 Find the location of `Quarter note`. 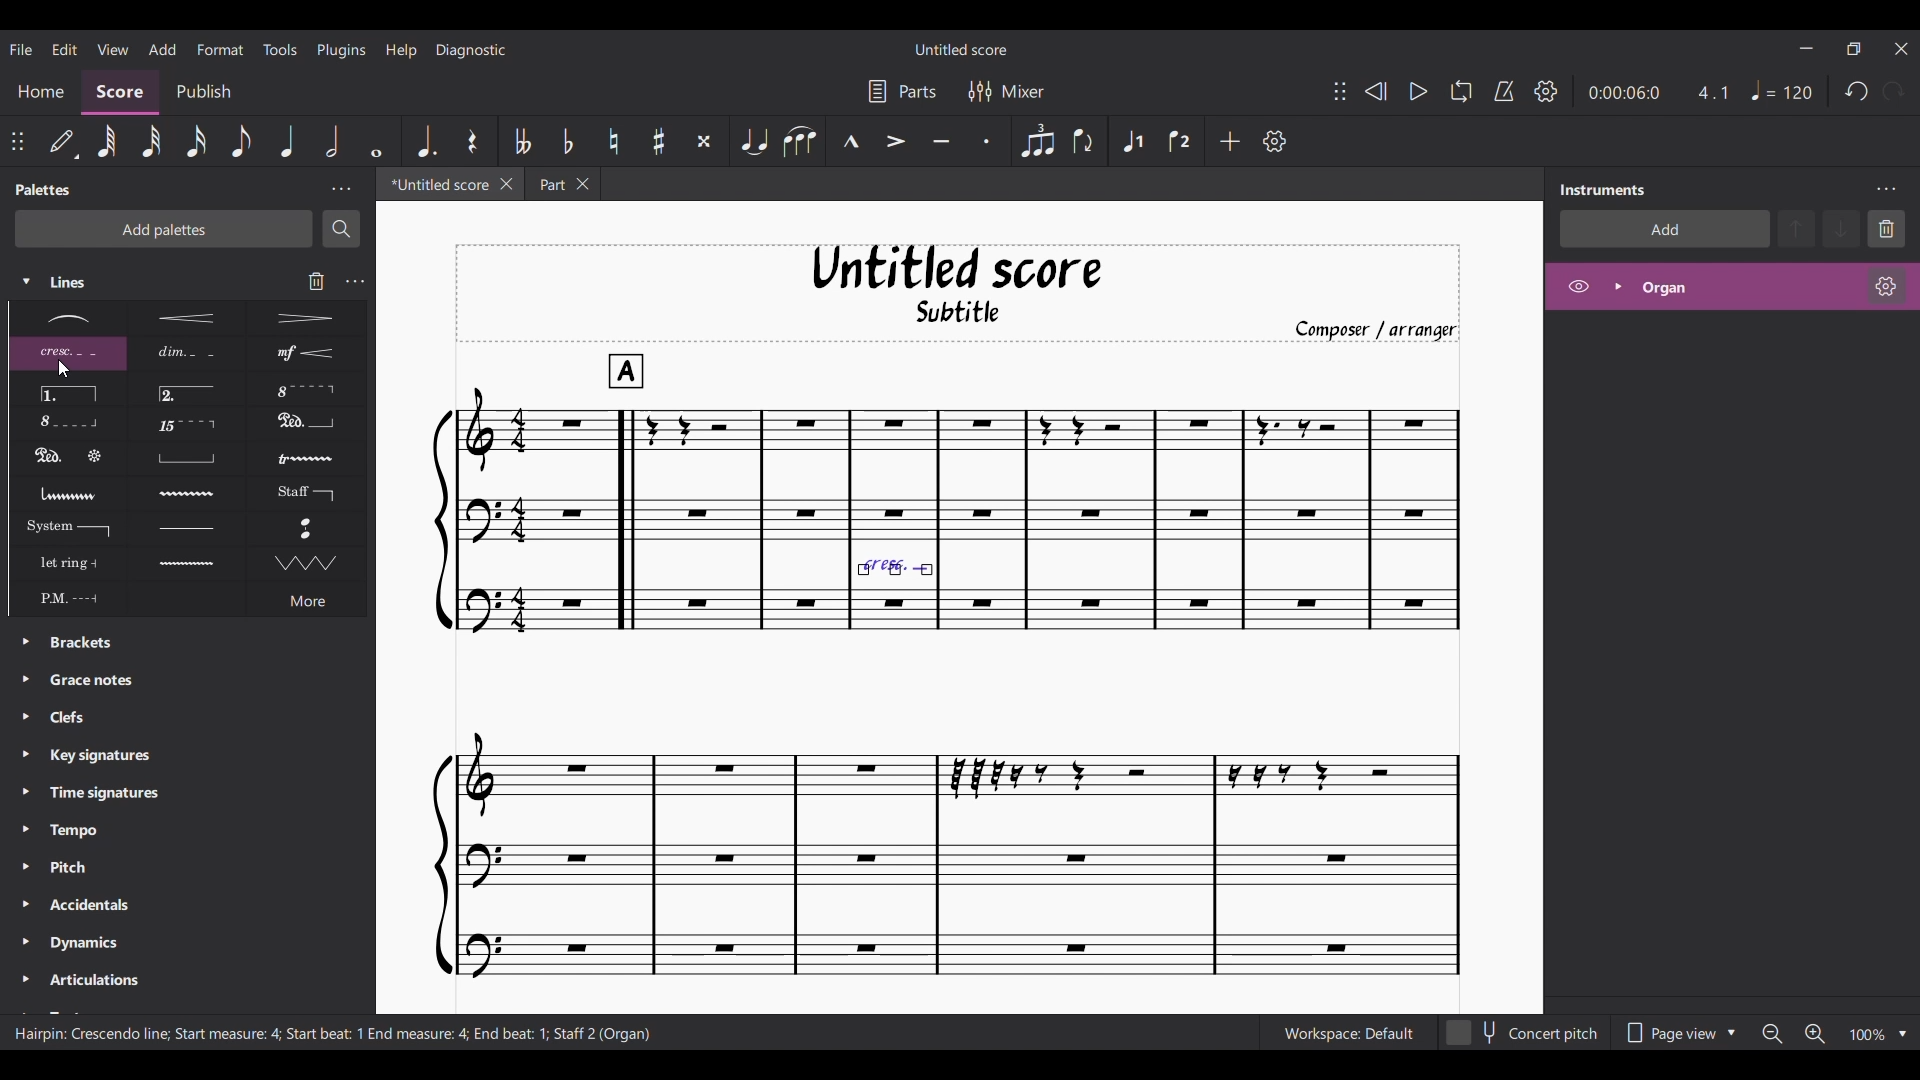

Quarter note is located at coordinates (286, 140).